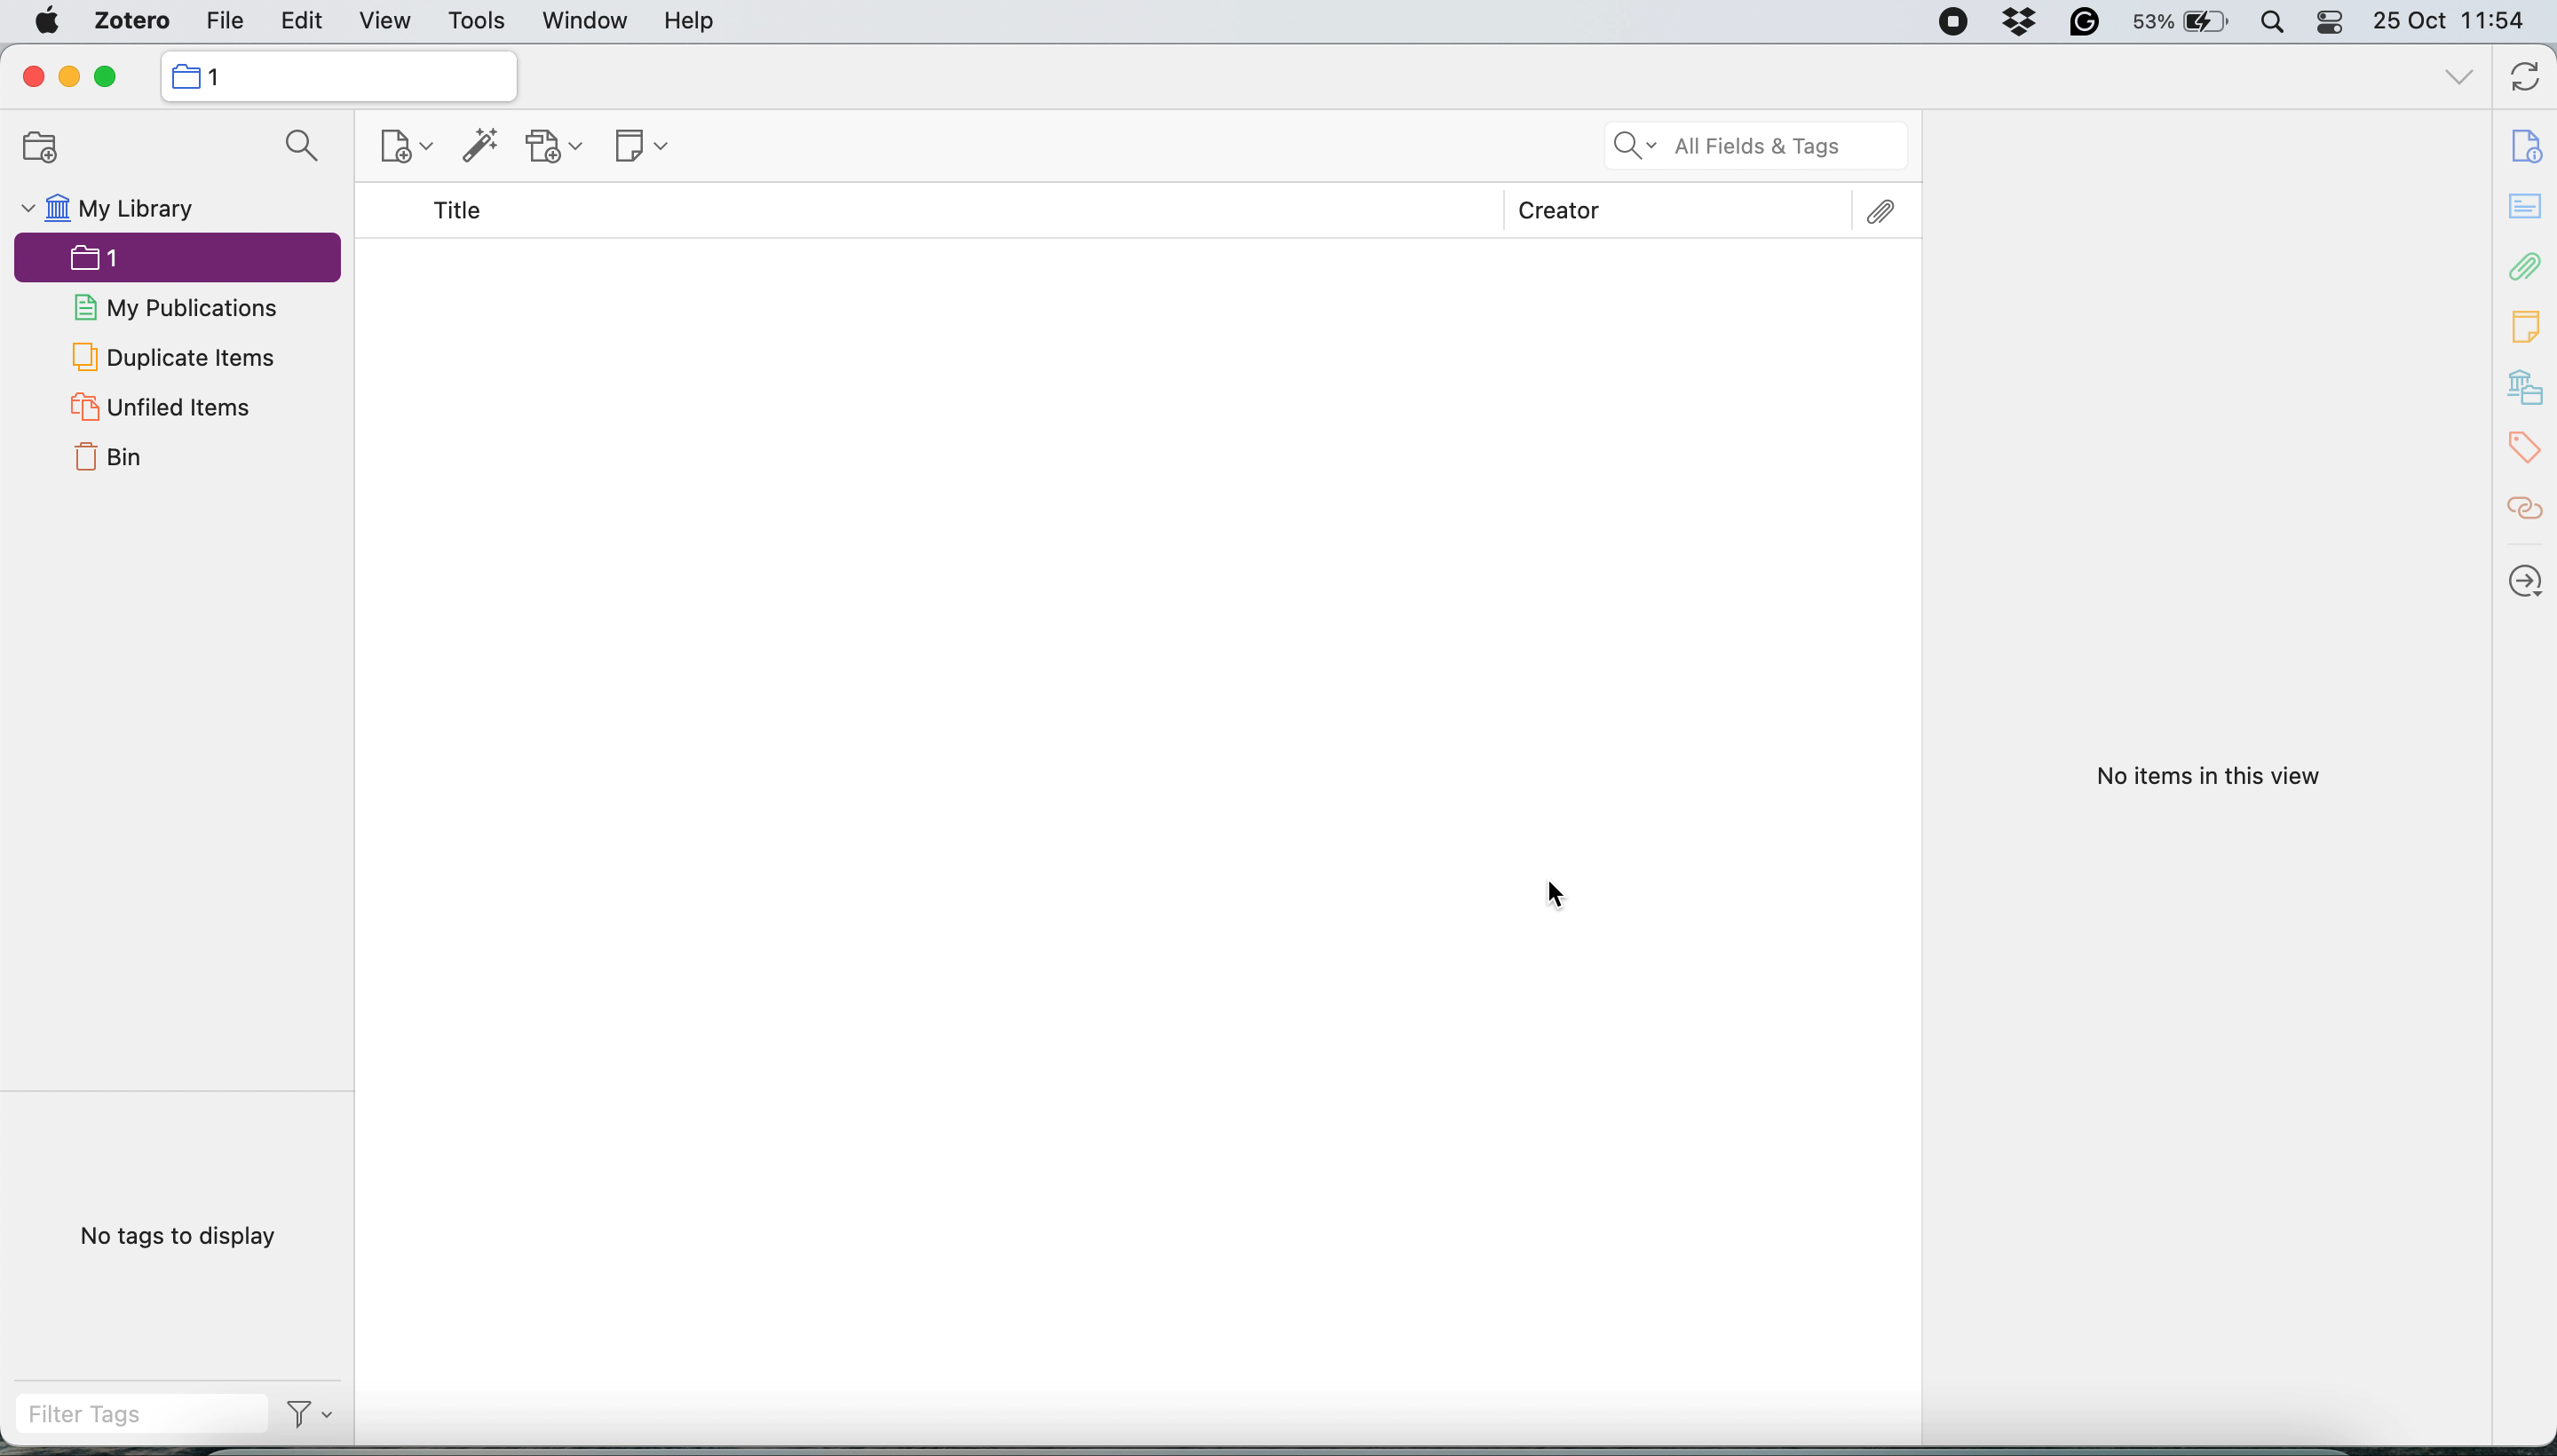  Describe the element at coordinates (376, 21) in the screenshot. I see `view` at that location.